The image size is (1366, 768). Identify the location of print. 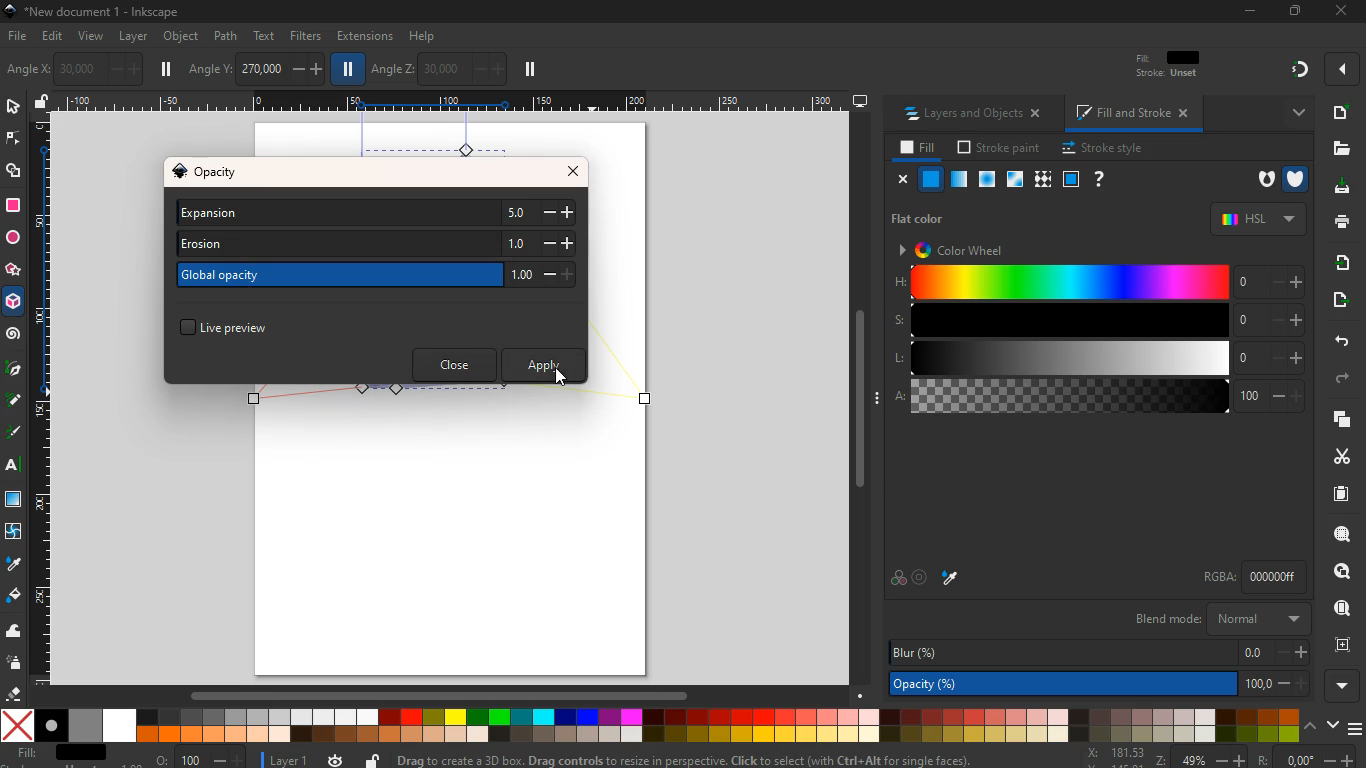
(1339, 223).